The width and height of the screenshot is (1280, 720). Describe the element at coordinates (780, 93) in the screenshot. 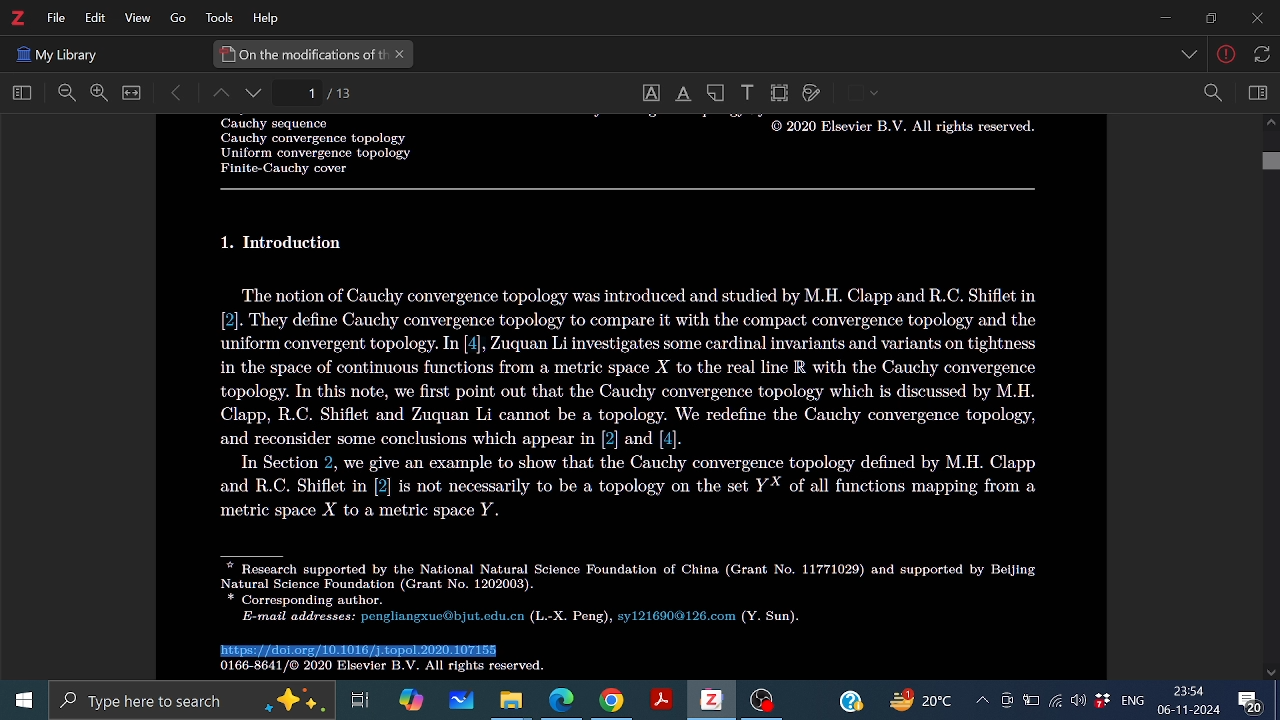

I see `Crop` at that location.